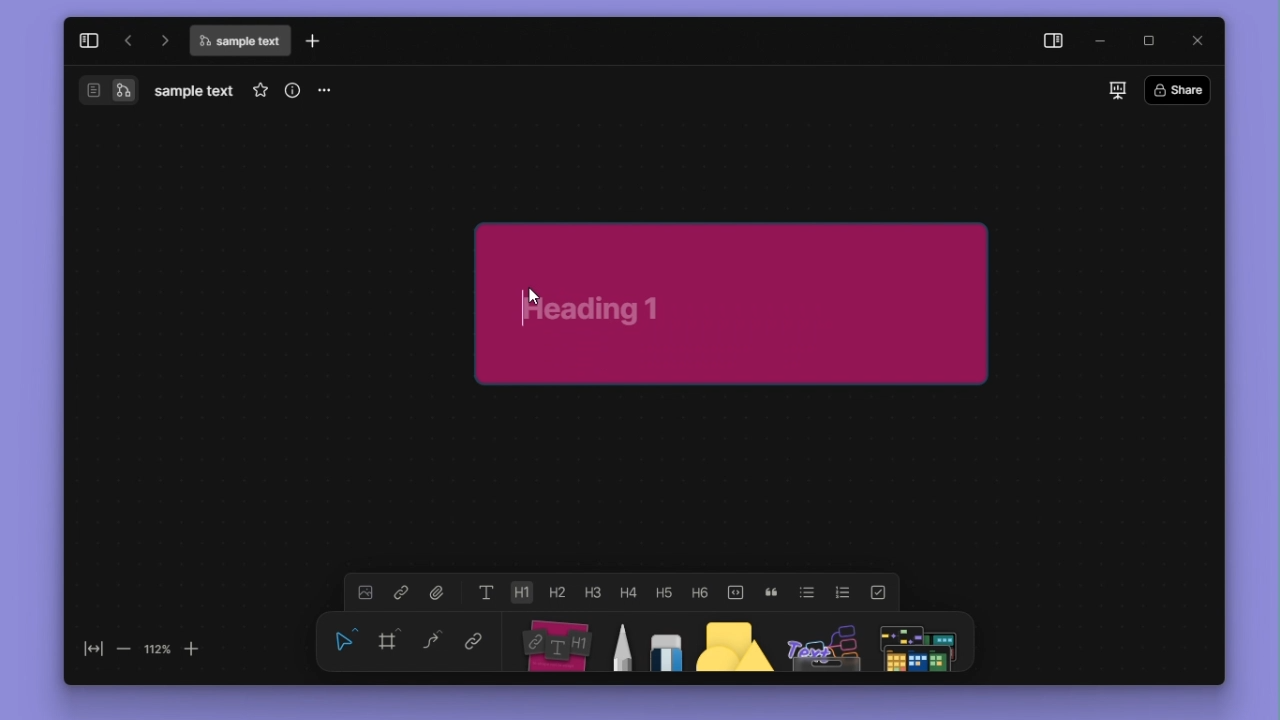  What do you see at coordinates (345, 640) in the screenshot?
I see `select` at bounding box center [345, 640].